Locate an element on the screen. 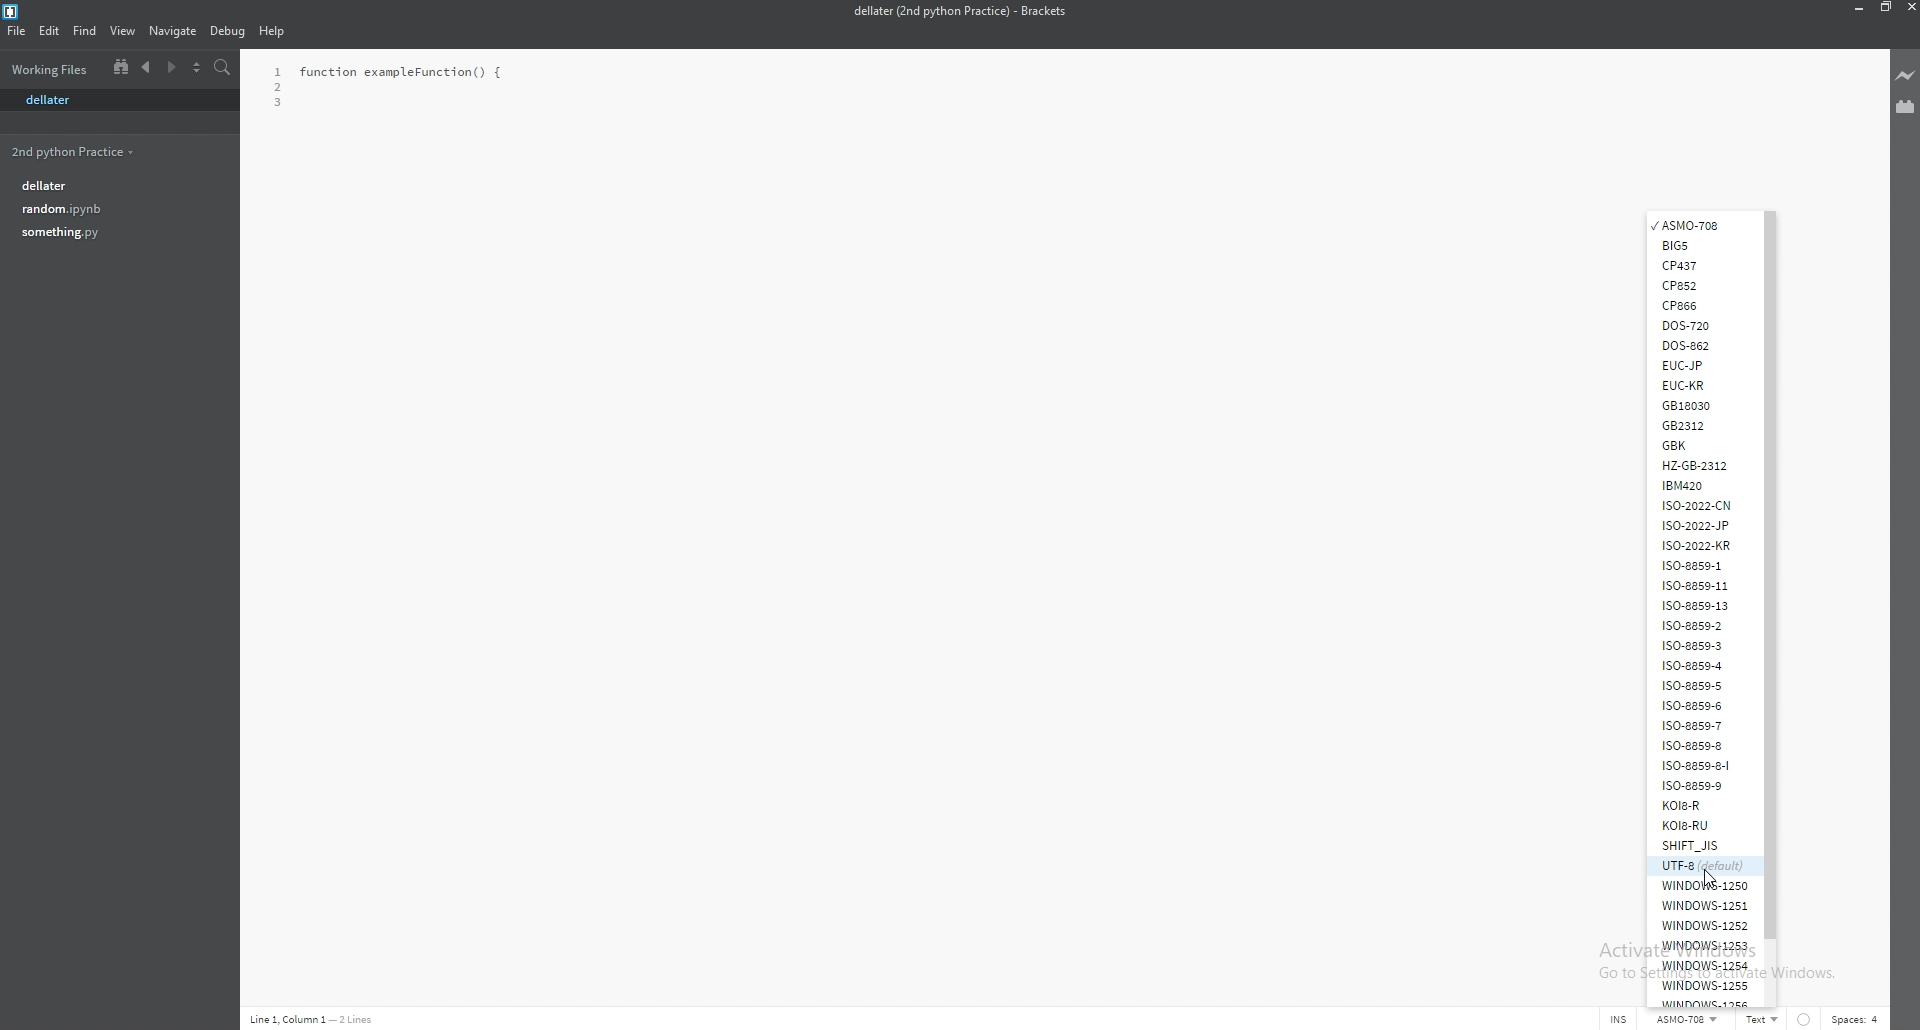 This screenshot has width=1920, height=1030. previous is located at coordinates (144, 68).